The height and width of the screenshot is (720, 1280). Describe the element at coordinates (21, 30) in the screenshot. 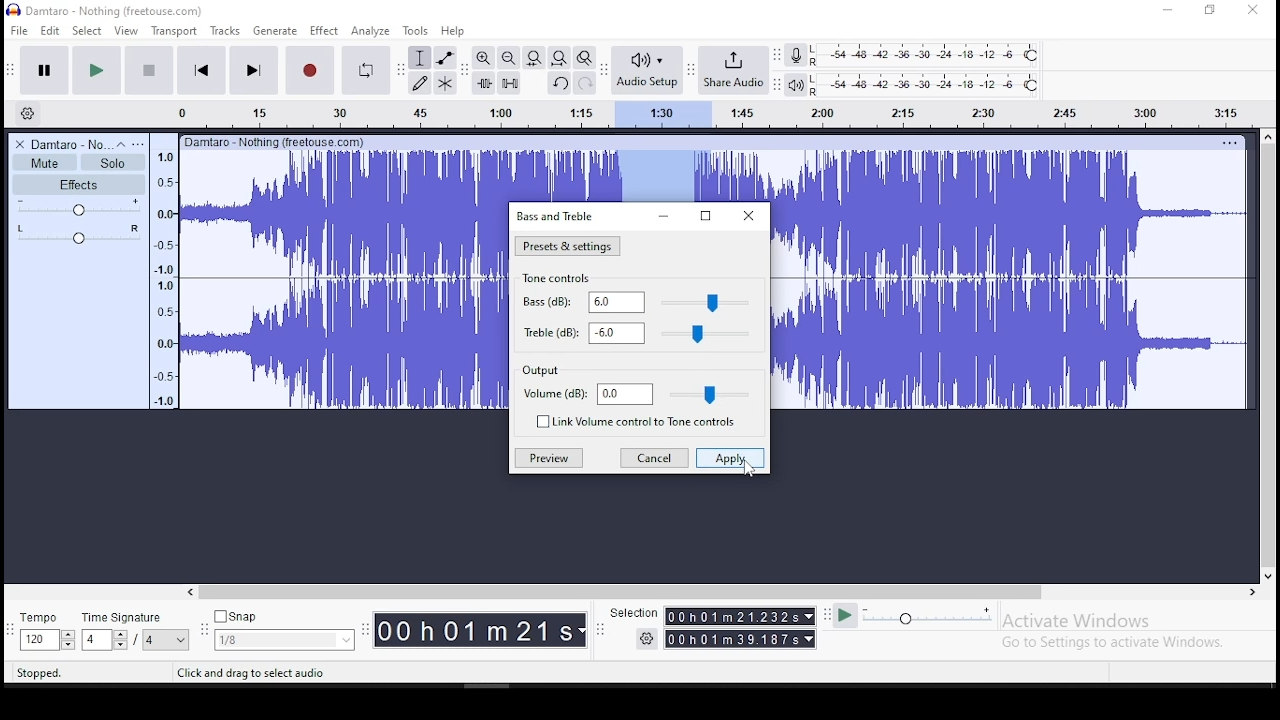

I see `file` at that location.